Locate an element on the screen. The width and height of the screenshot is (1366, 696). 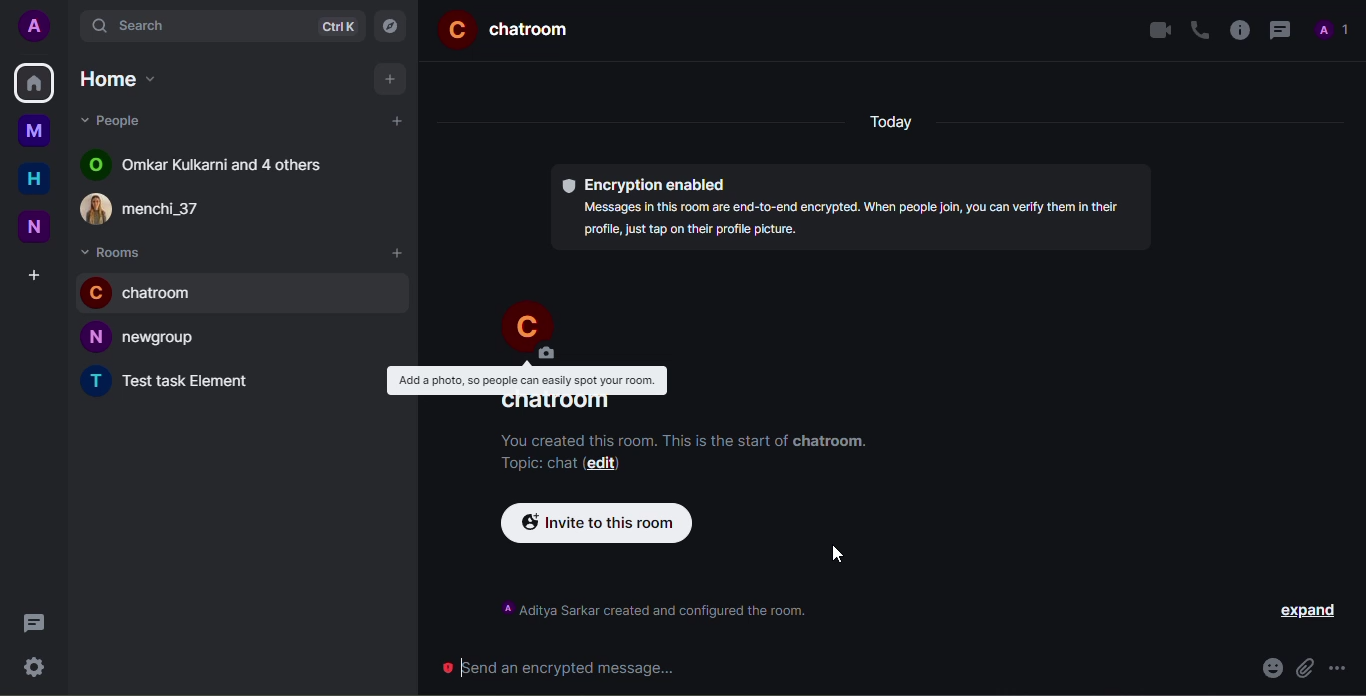
video call is located at coordinates (1155, 28).